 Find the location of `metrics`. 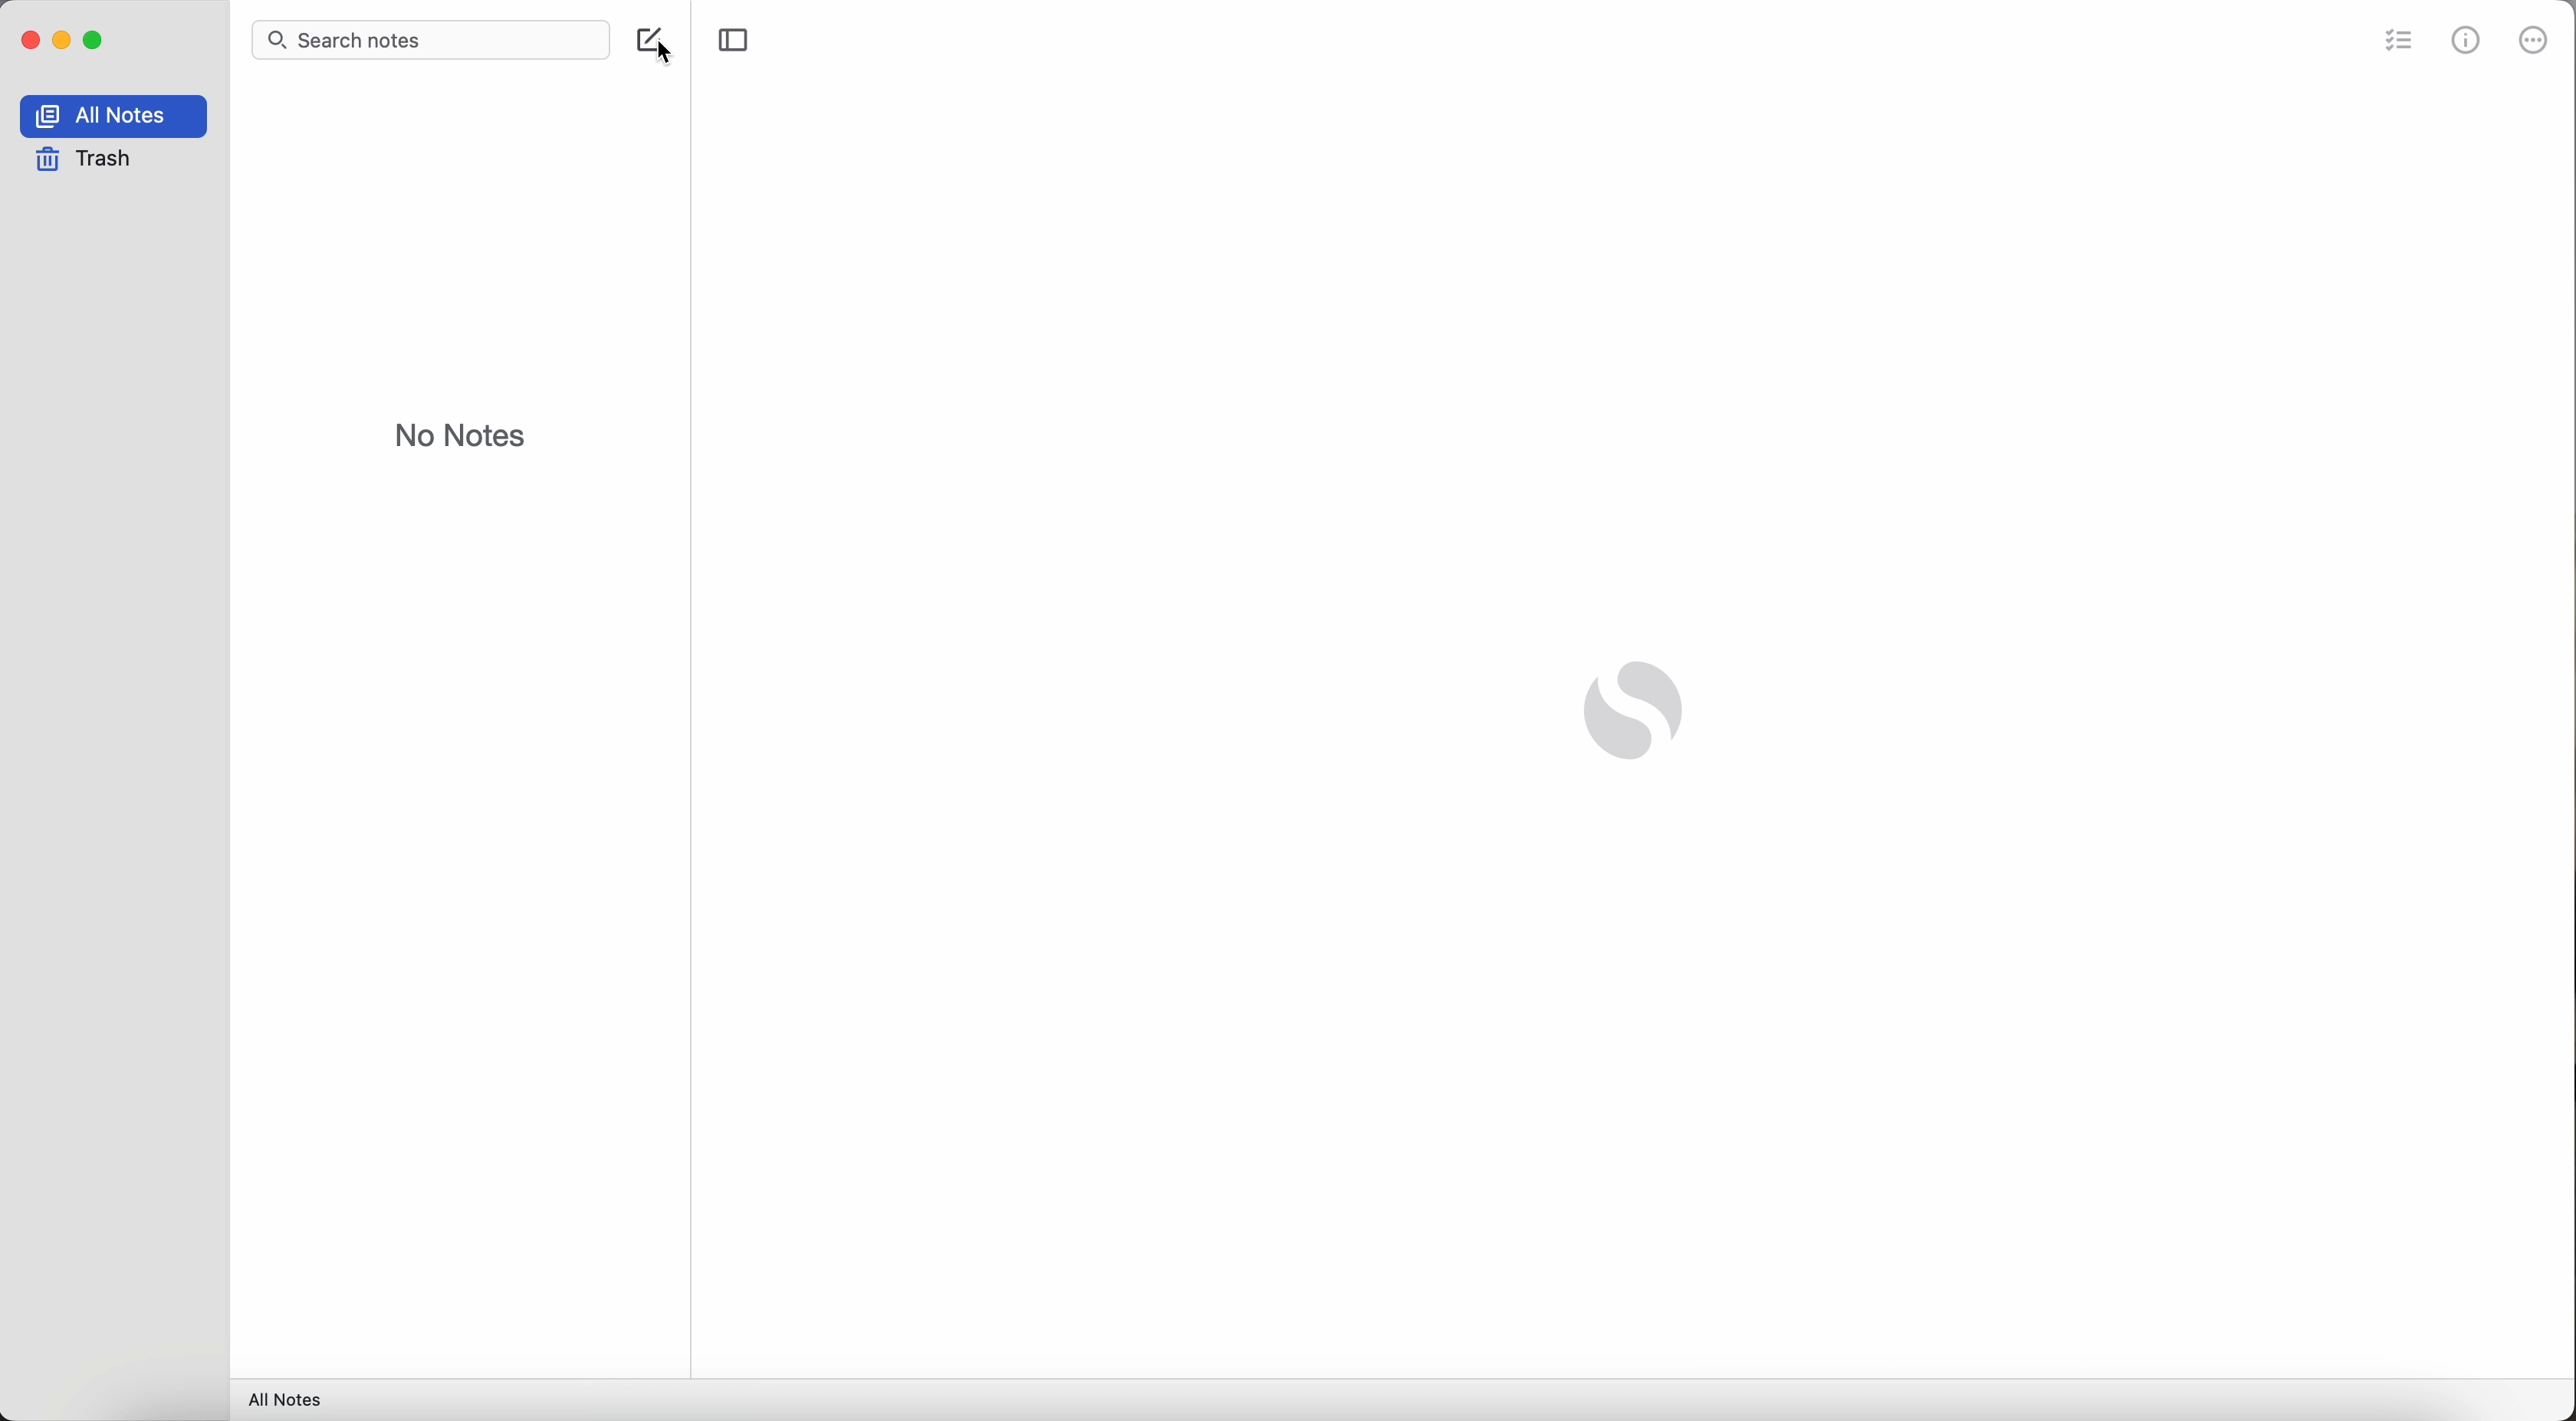

metrics is located at coordinates (2467, 40).